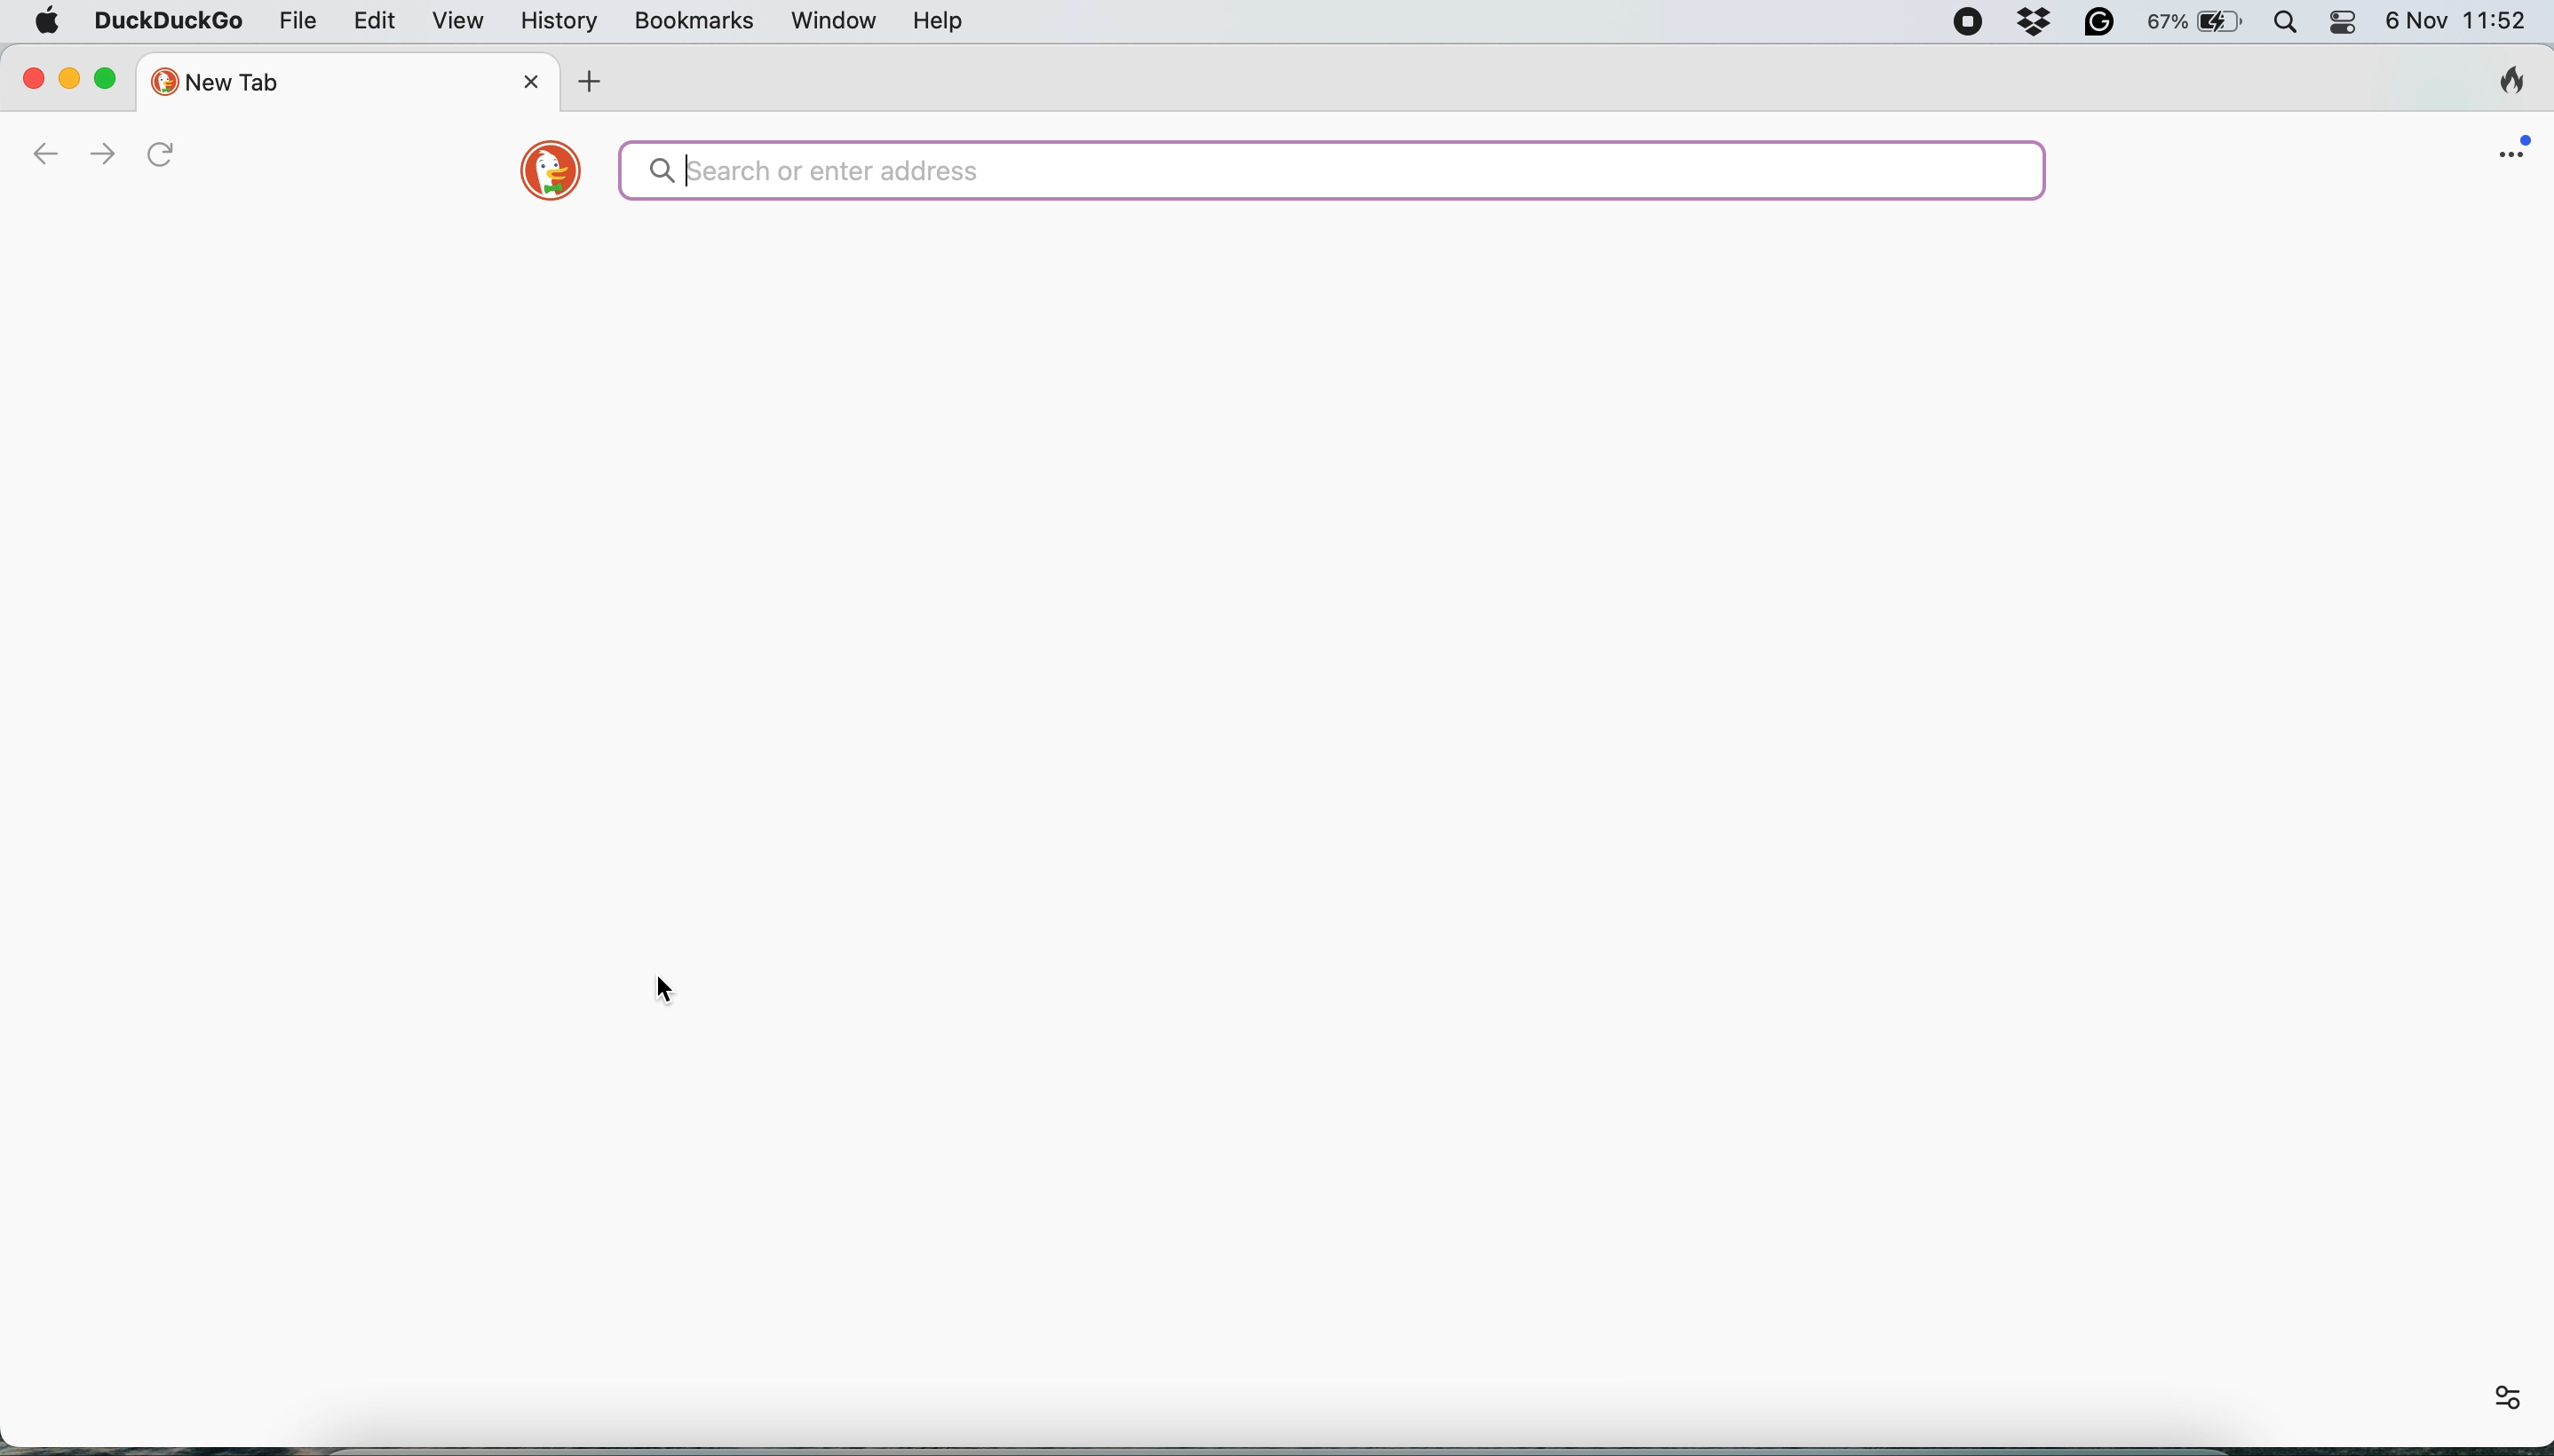 The image size is (2554, 1456). Describe the element at coordinates (2101, 24) in the screenshot. I see `grammarly` at that location.